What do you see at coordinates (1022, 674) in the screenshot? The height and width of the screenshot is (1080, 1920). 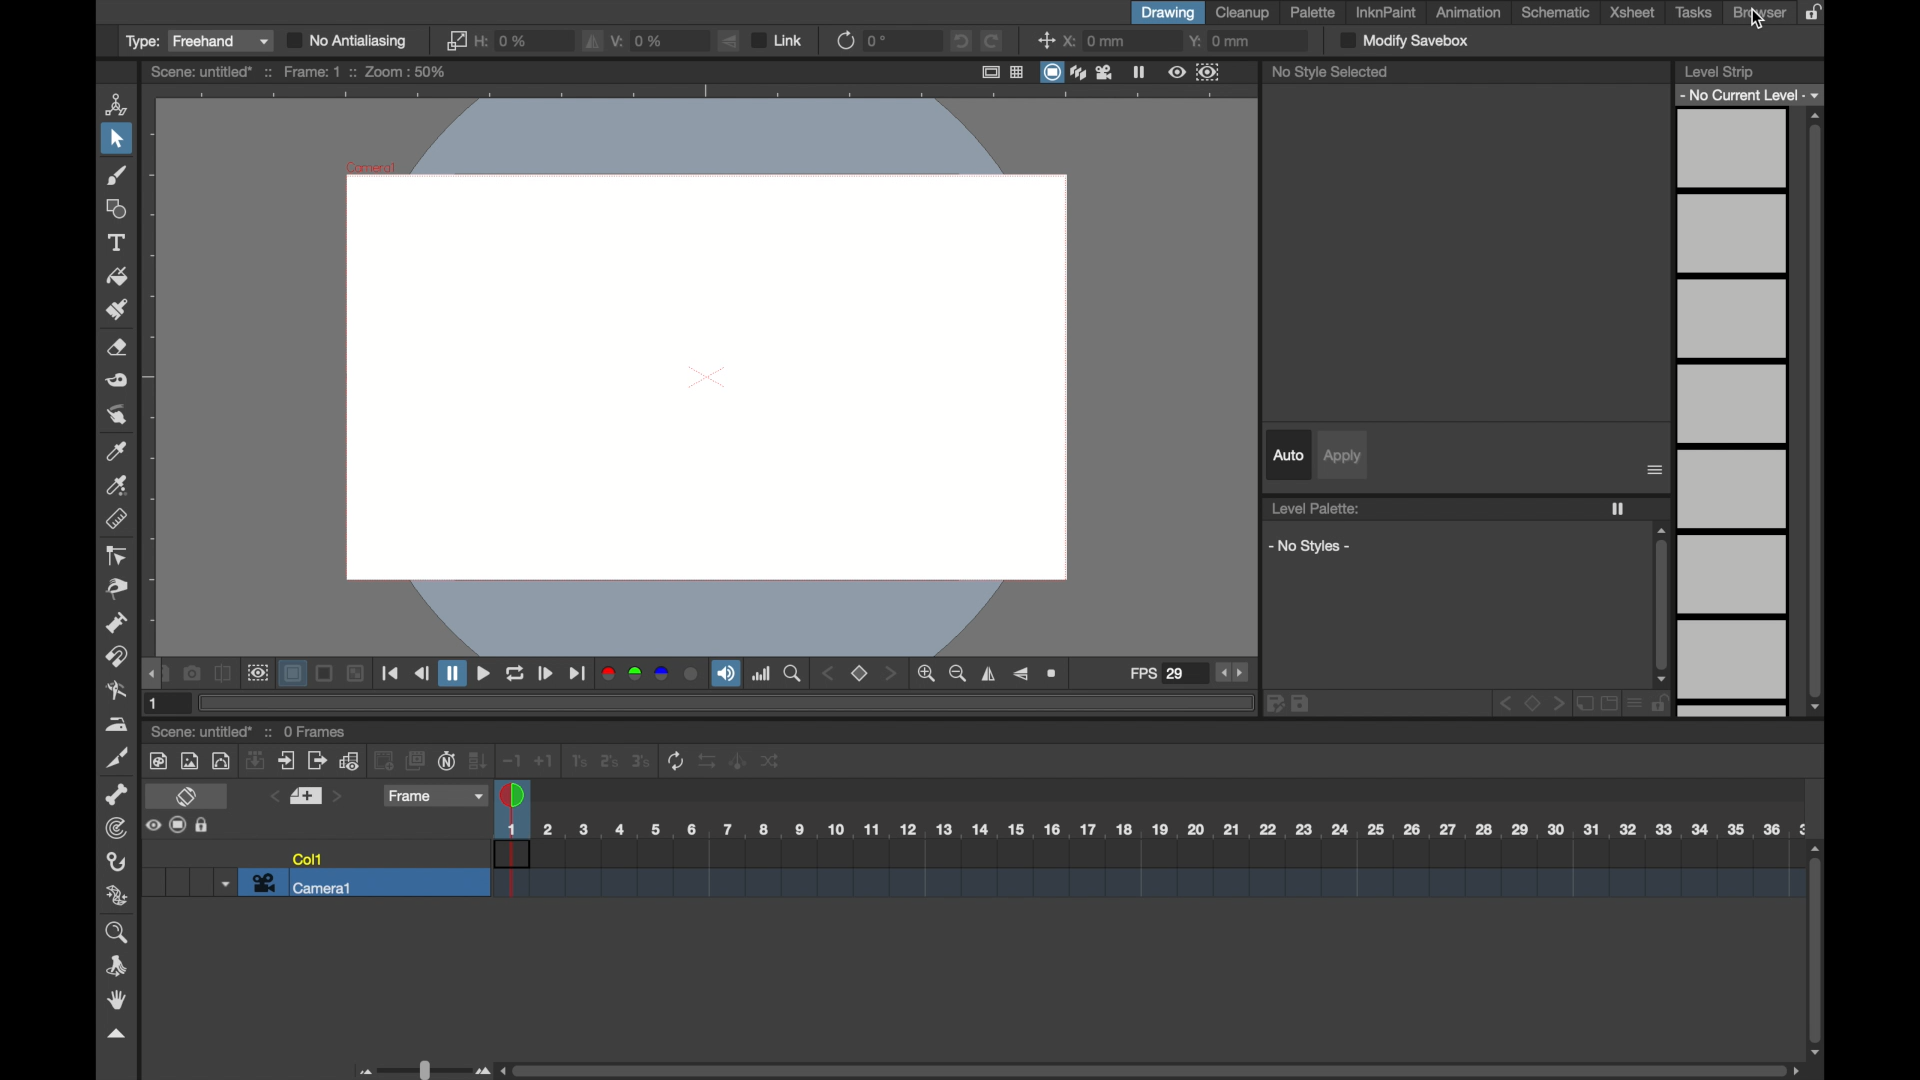 I see `flip vertically` at bounding box center [1022, 674].